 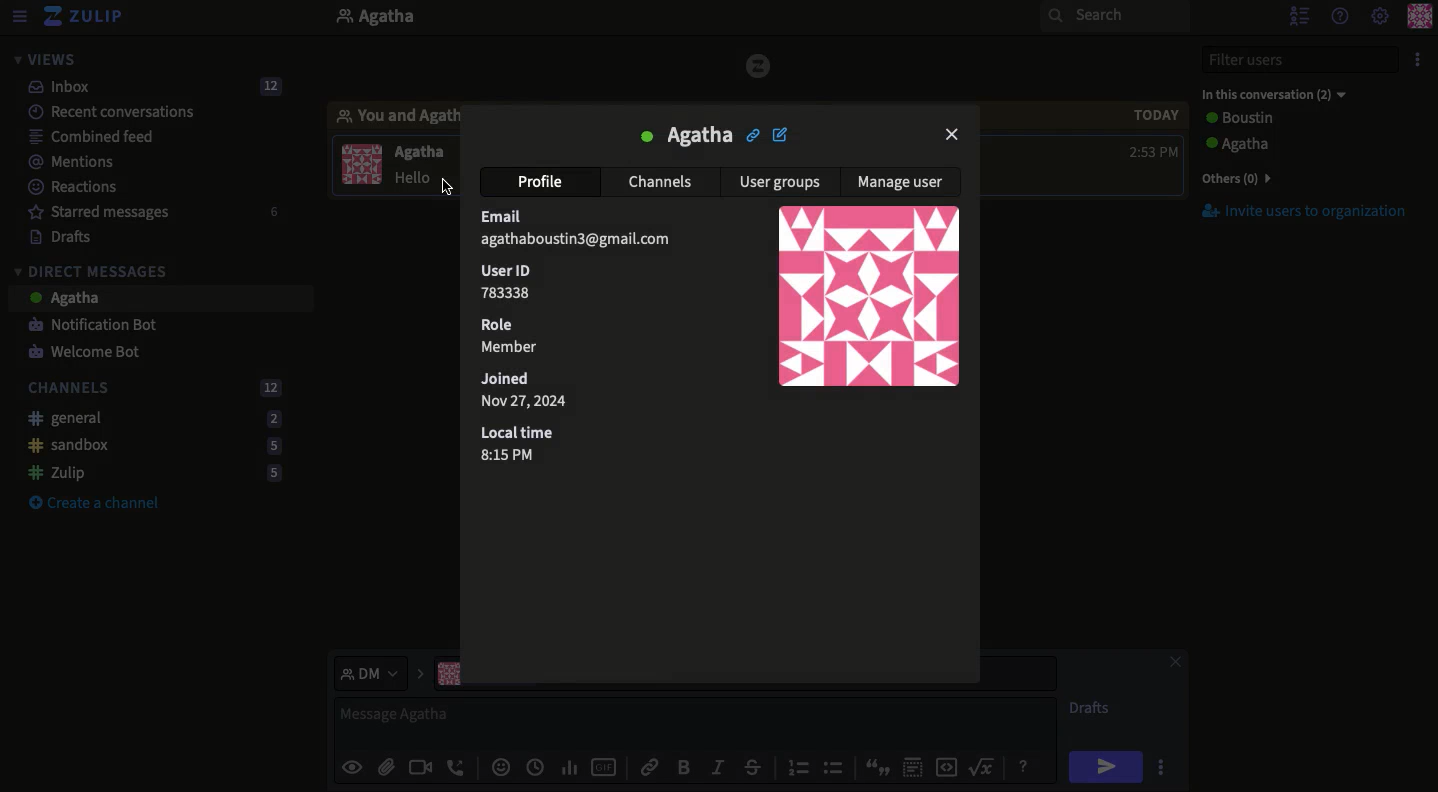 I want to click on Embed code, so click(x=954, y=767).